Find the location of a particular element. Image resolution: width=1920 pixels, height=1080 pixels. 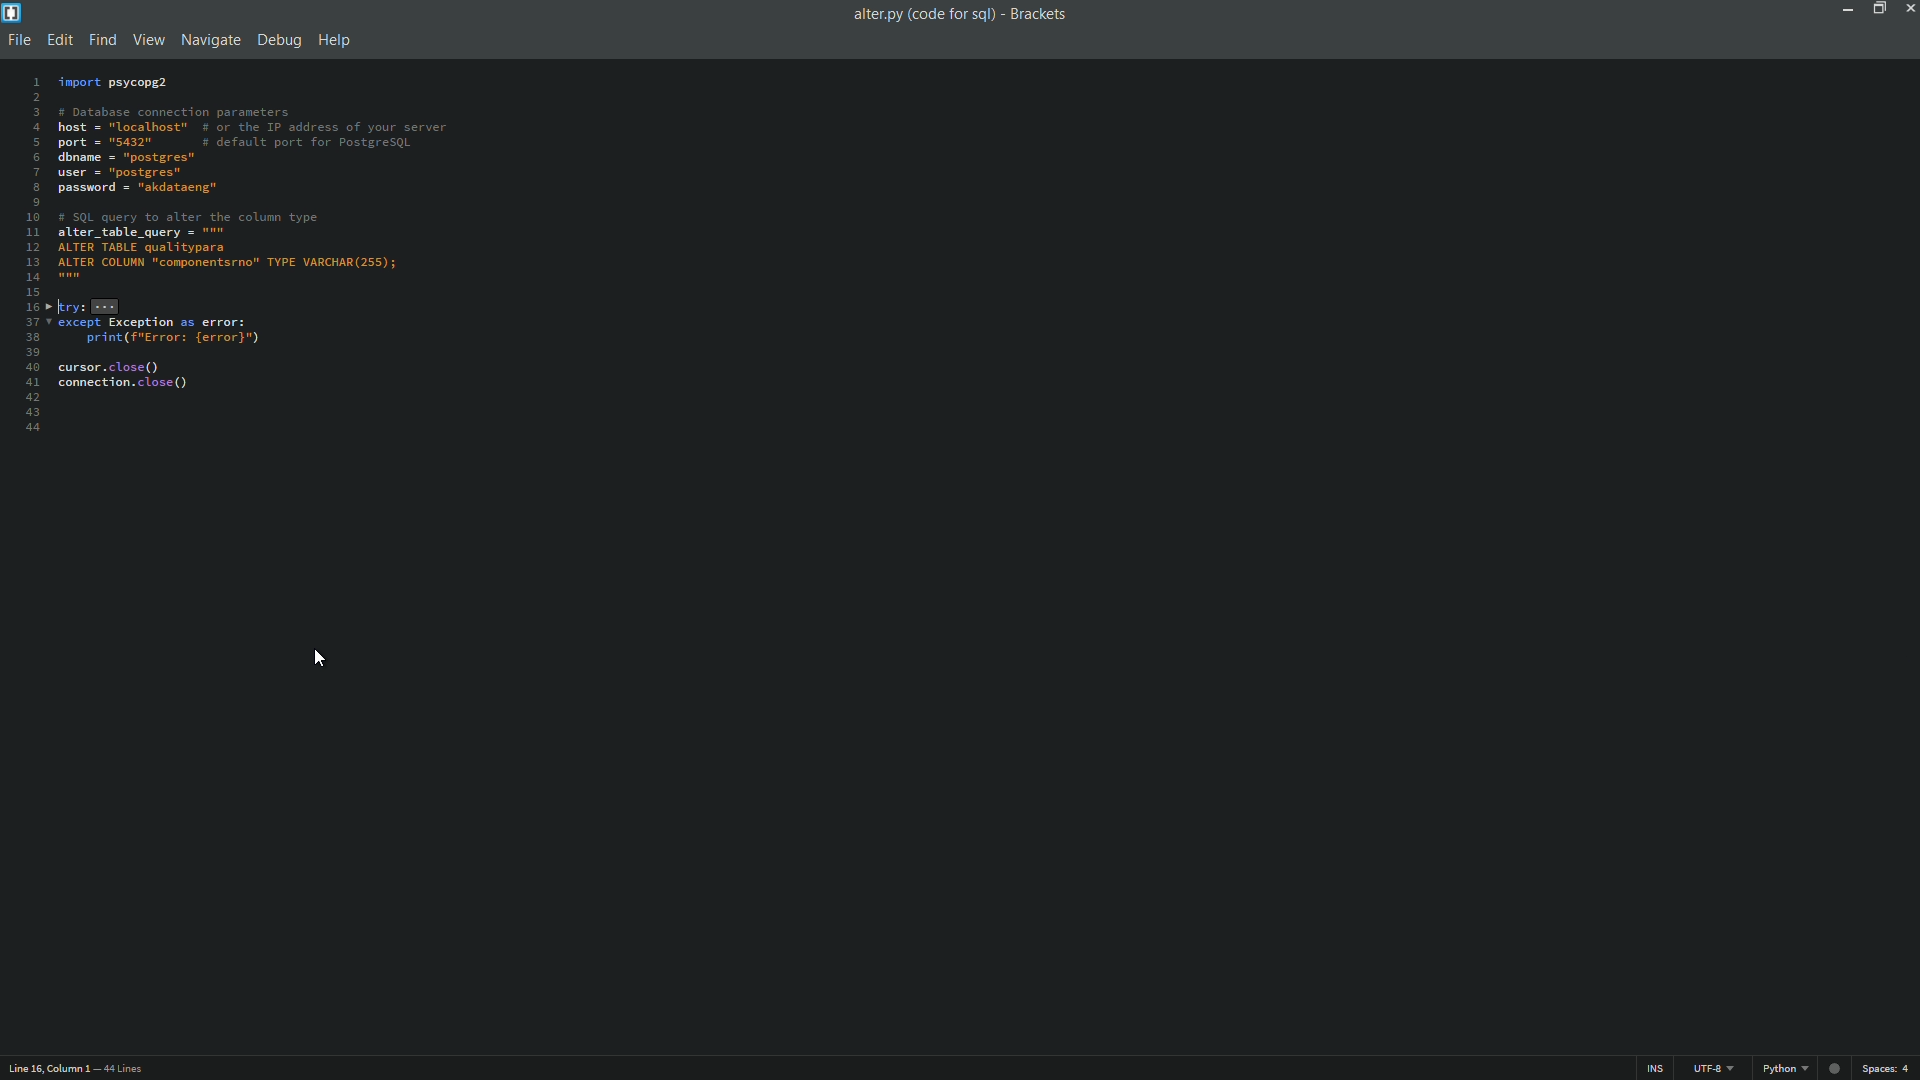

view menu is located at coordinates (151, 40).